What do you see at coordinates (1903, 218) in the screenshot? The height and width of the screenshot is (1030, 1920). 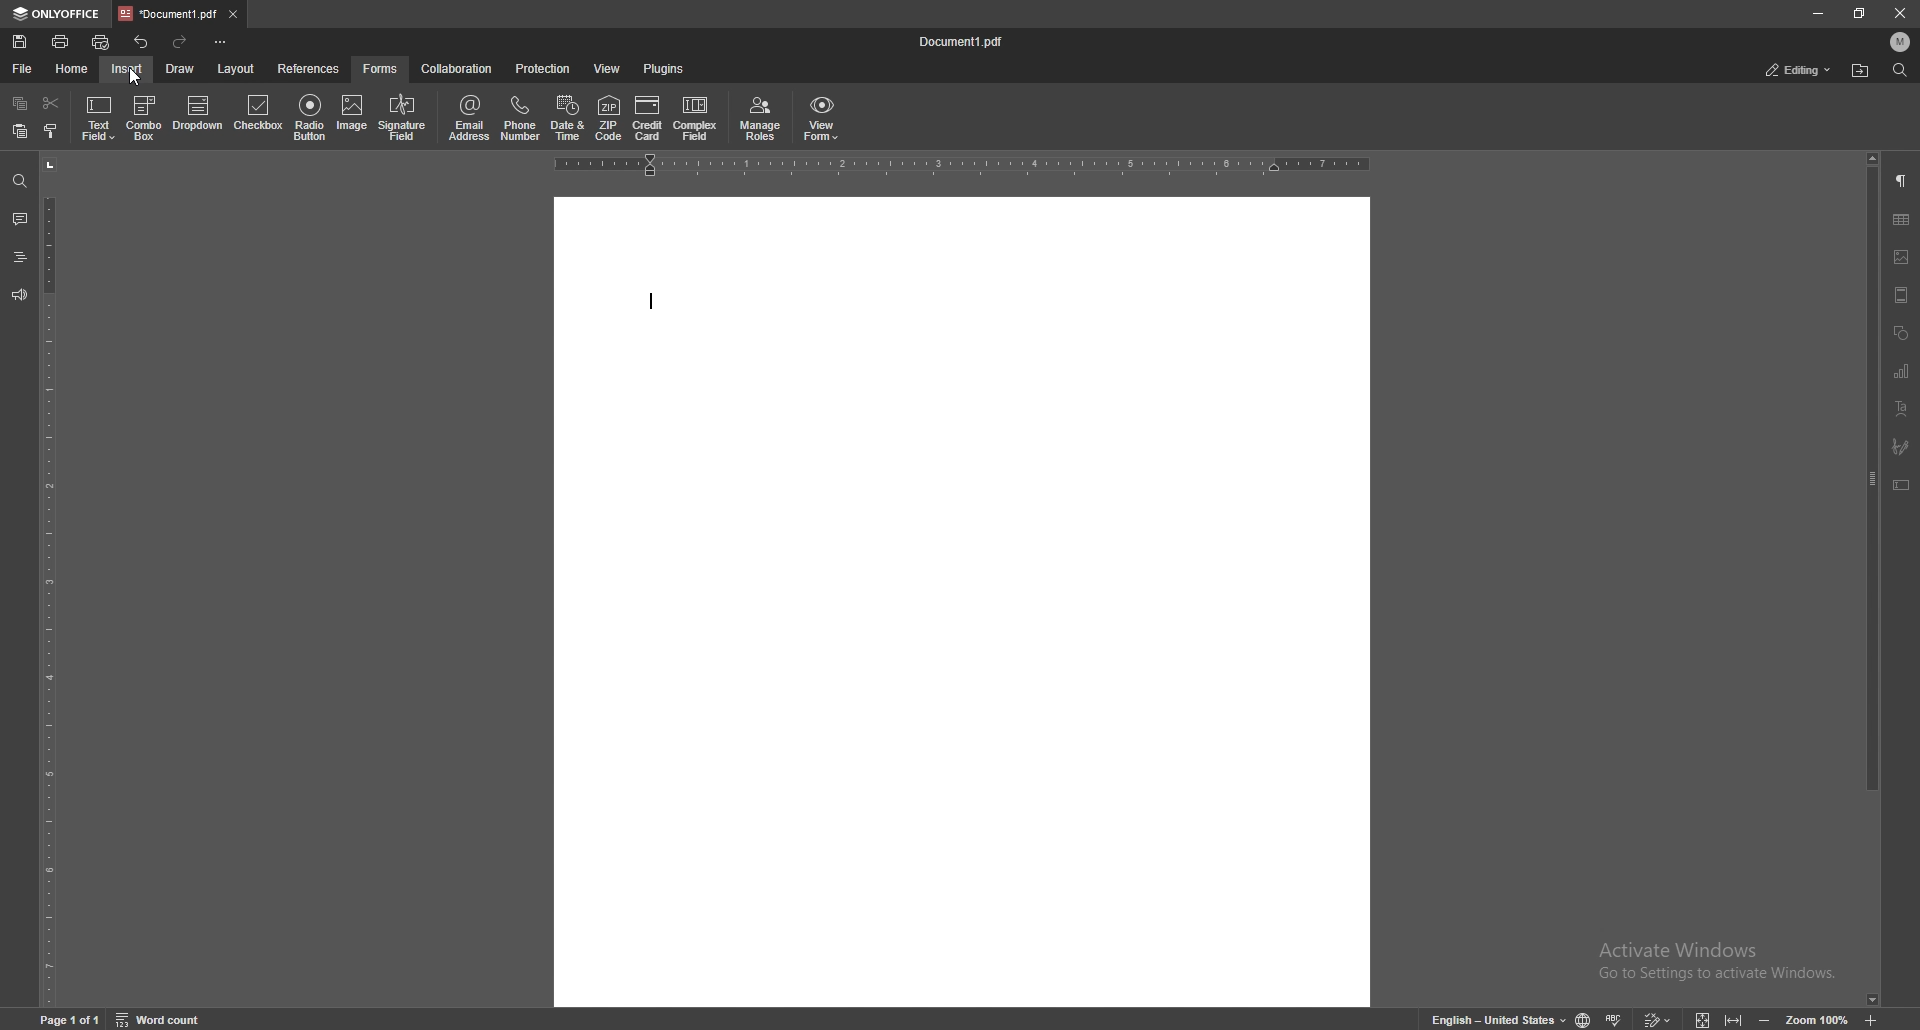 I see `table` at bounding box center [1903, 218].